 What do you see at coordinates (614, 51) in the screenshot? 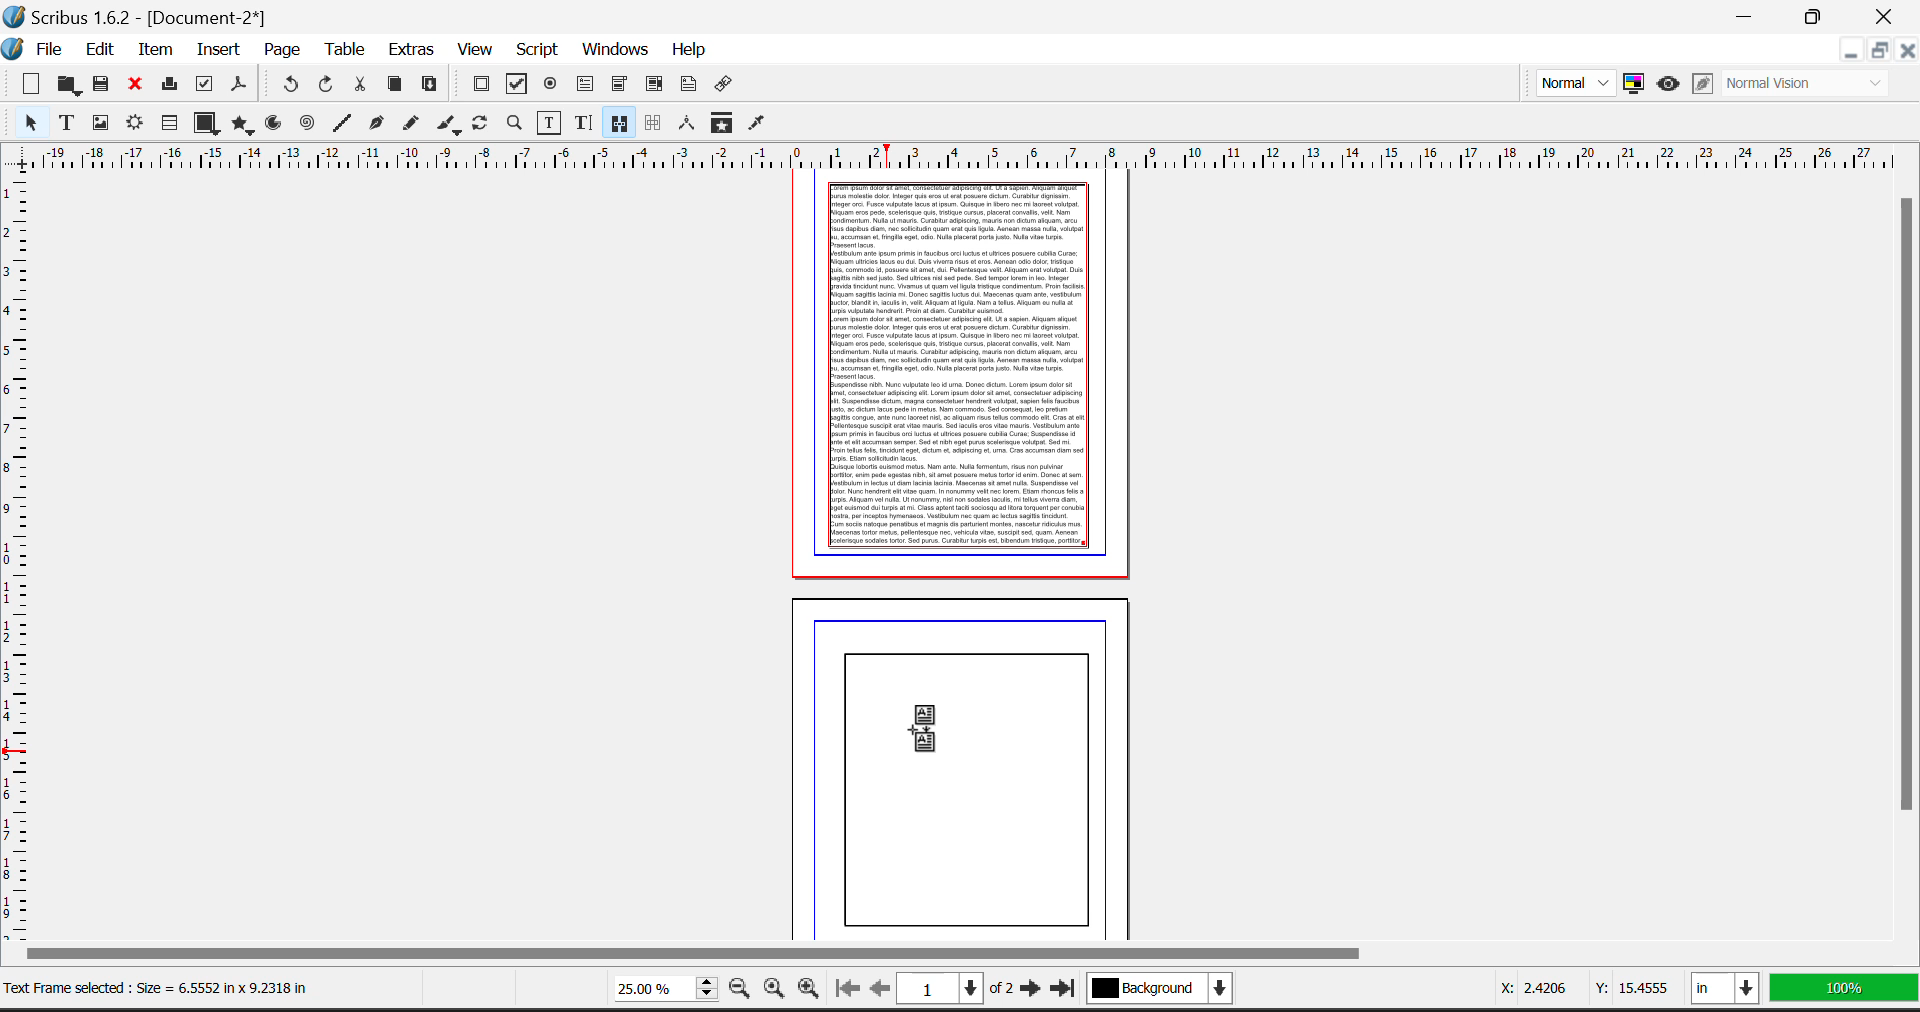
I see `Windows` at bounding box center [614, 51].